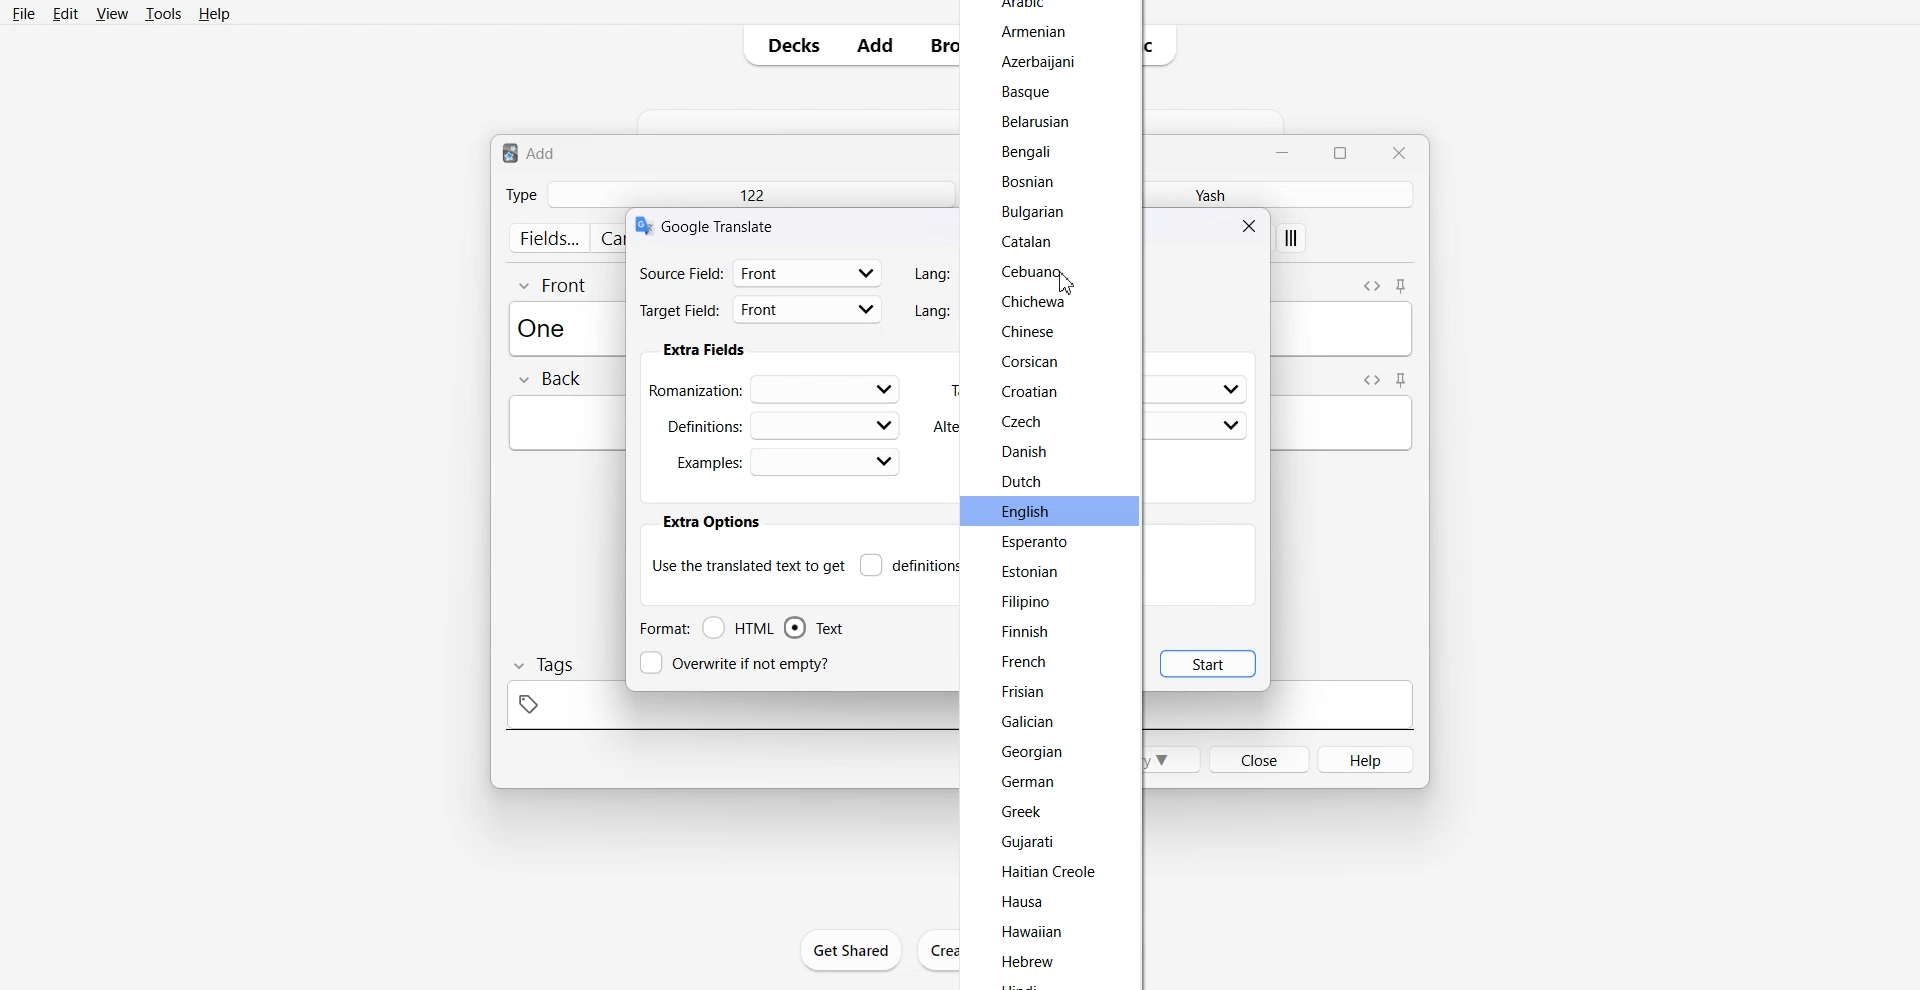 This screenshot has height=990, width=1920. What do you see at coordinates (554, 284) in the screenshot?
I see `Front` at bounding box center [554, 284].